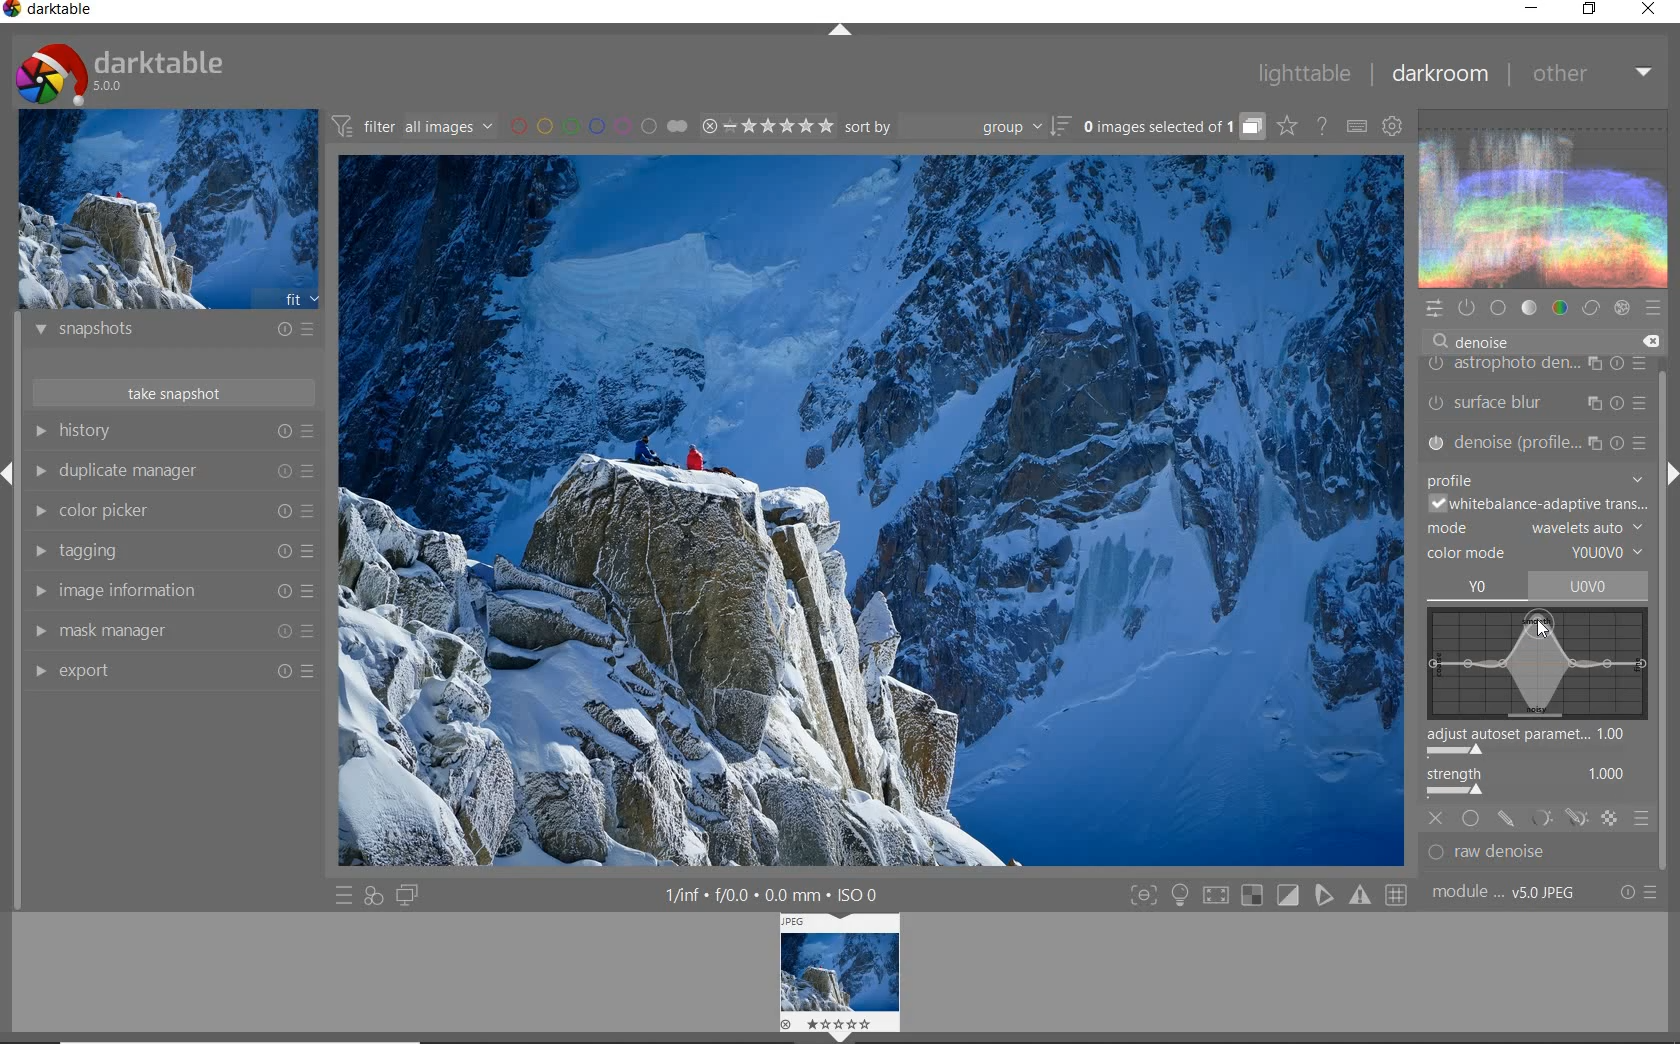  What do you see at coordinates (1538, 502) in the screenshot?
I see `WHITEBALANCE-ADAPTIVE TRANS...` at bounding box center [1538, 502].